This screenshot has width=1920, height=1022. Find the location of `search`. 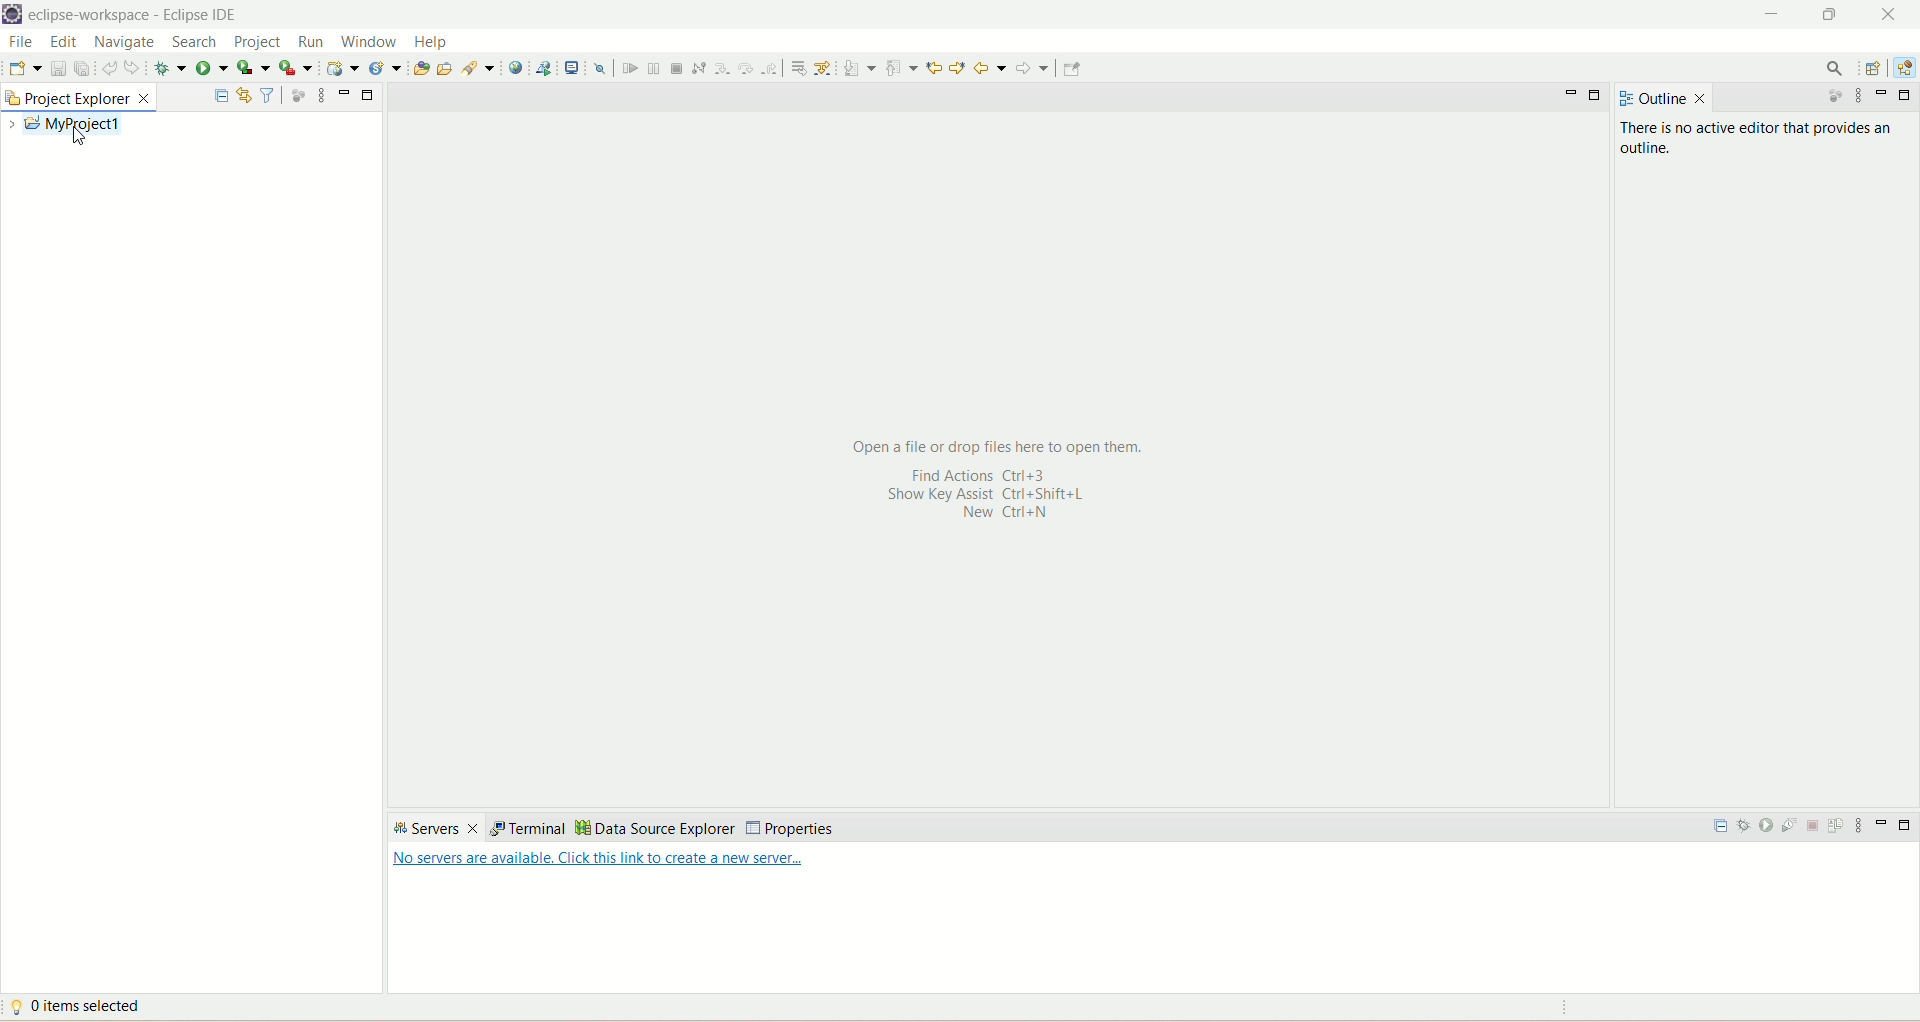

search is located at coordinates (481, 68).